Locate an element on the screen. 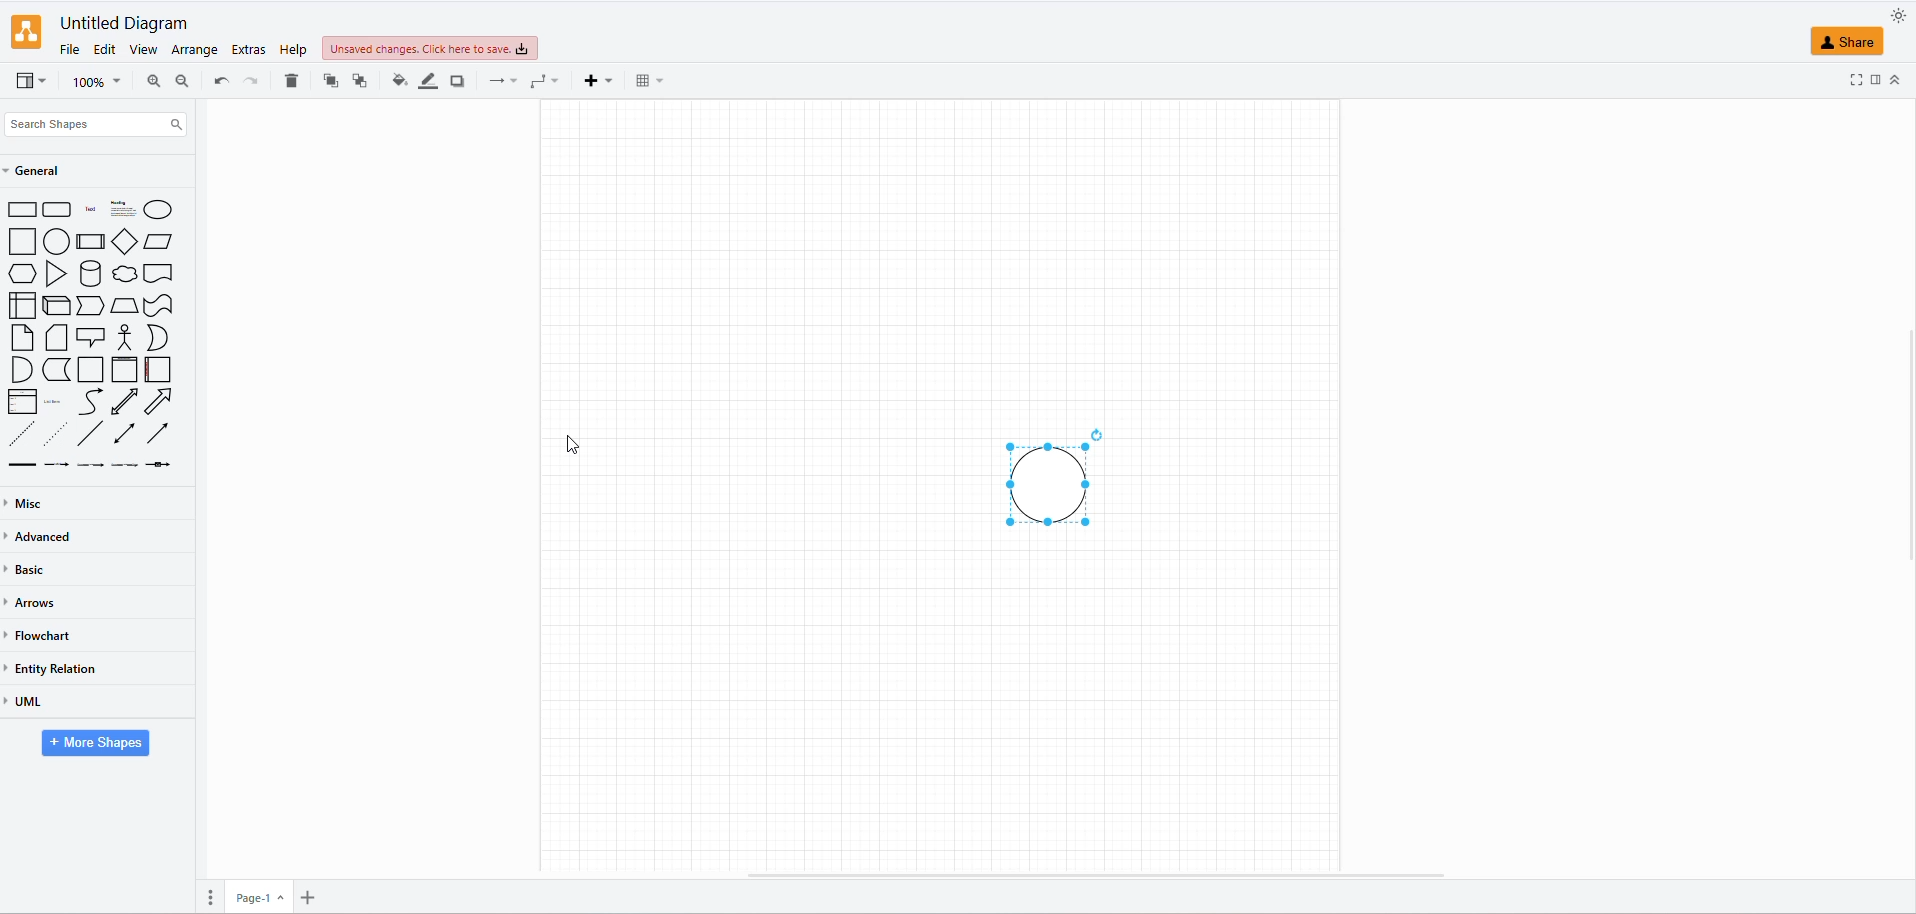  ACTOR is located at coordinates (126, 337).